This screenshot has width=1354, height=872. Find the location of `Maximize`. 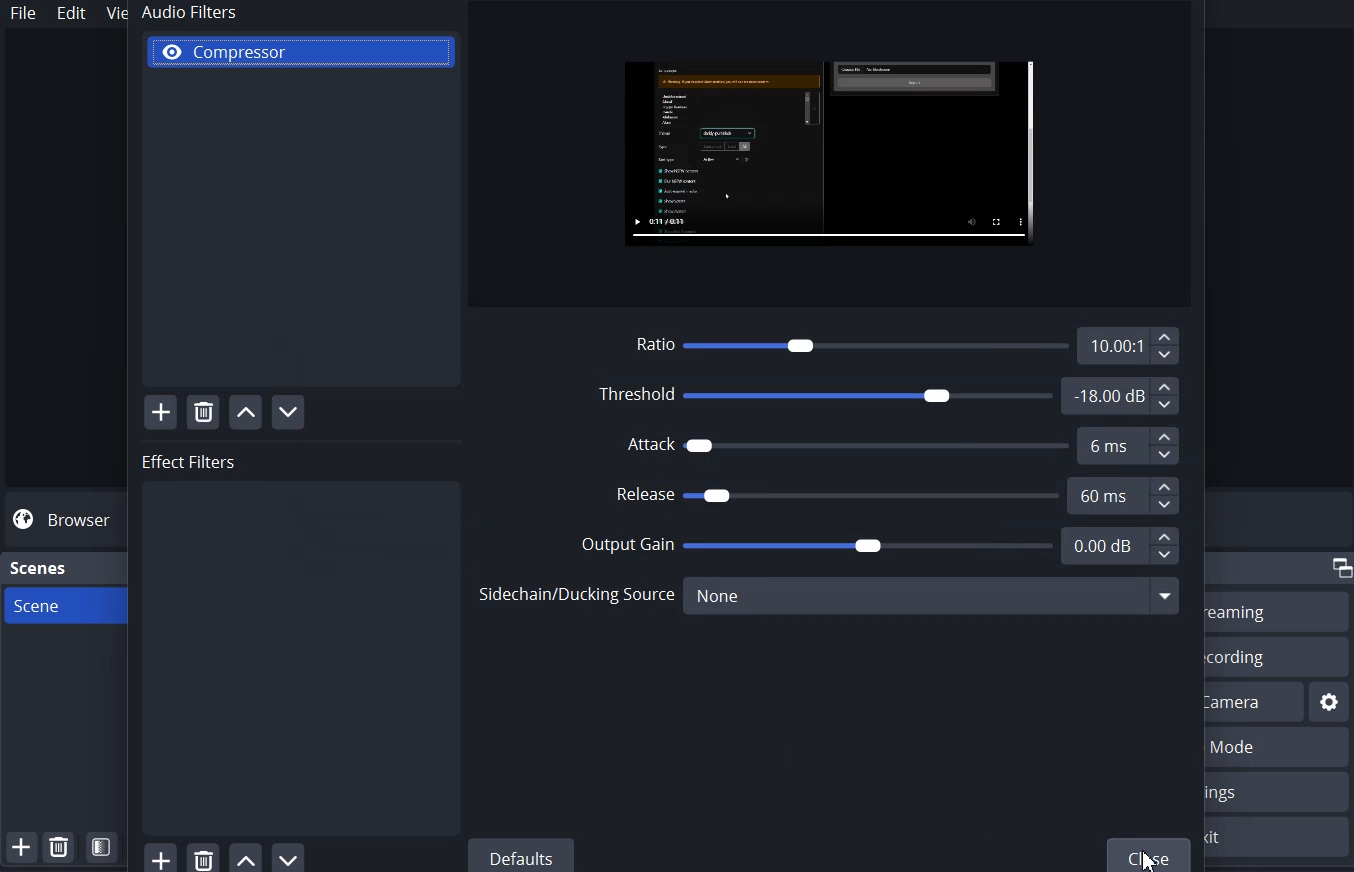

Maximize is located at coordinates (1340, 568).